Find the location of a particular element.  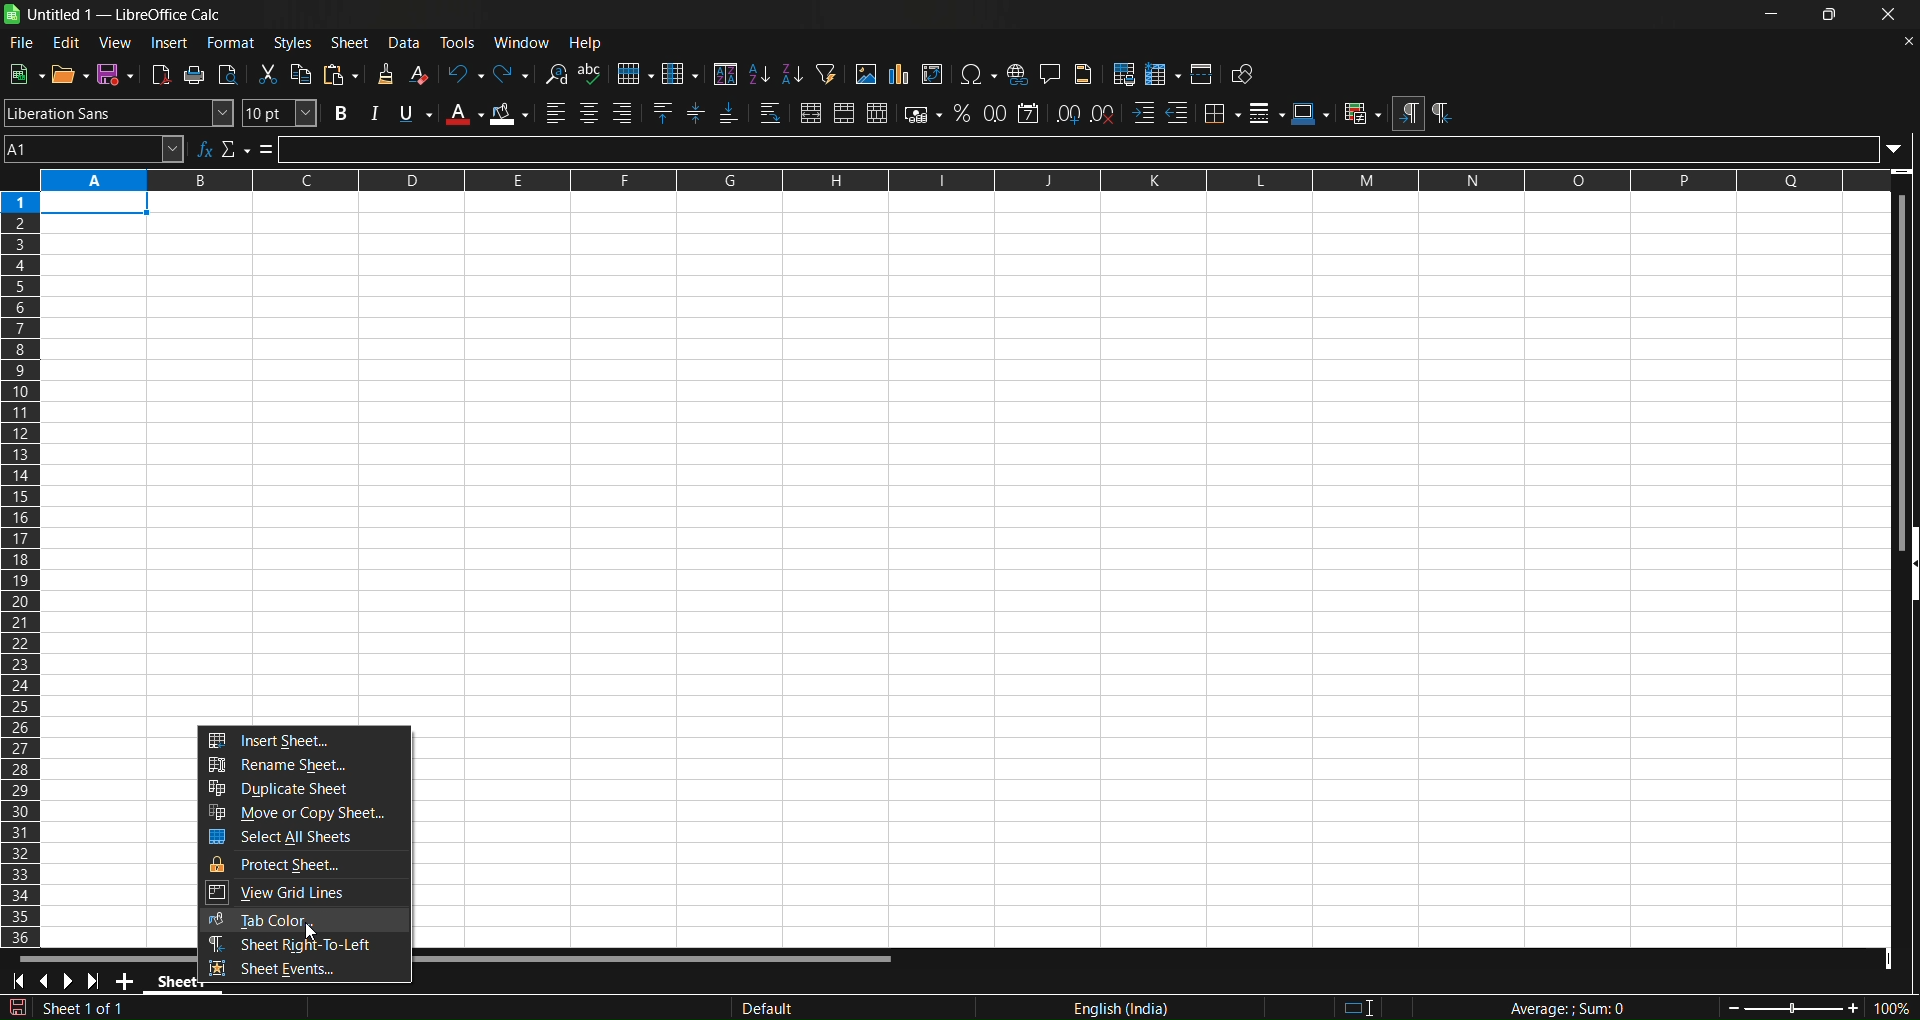

horizontal scroll bar is located at coordinates (457, 956).